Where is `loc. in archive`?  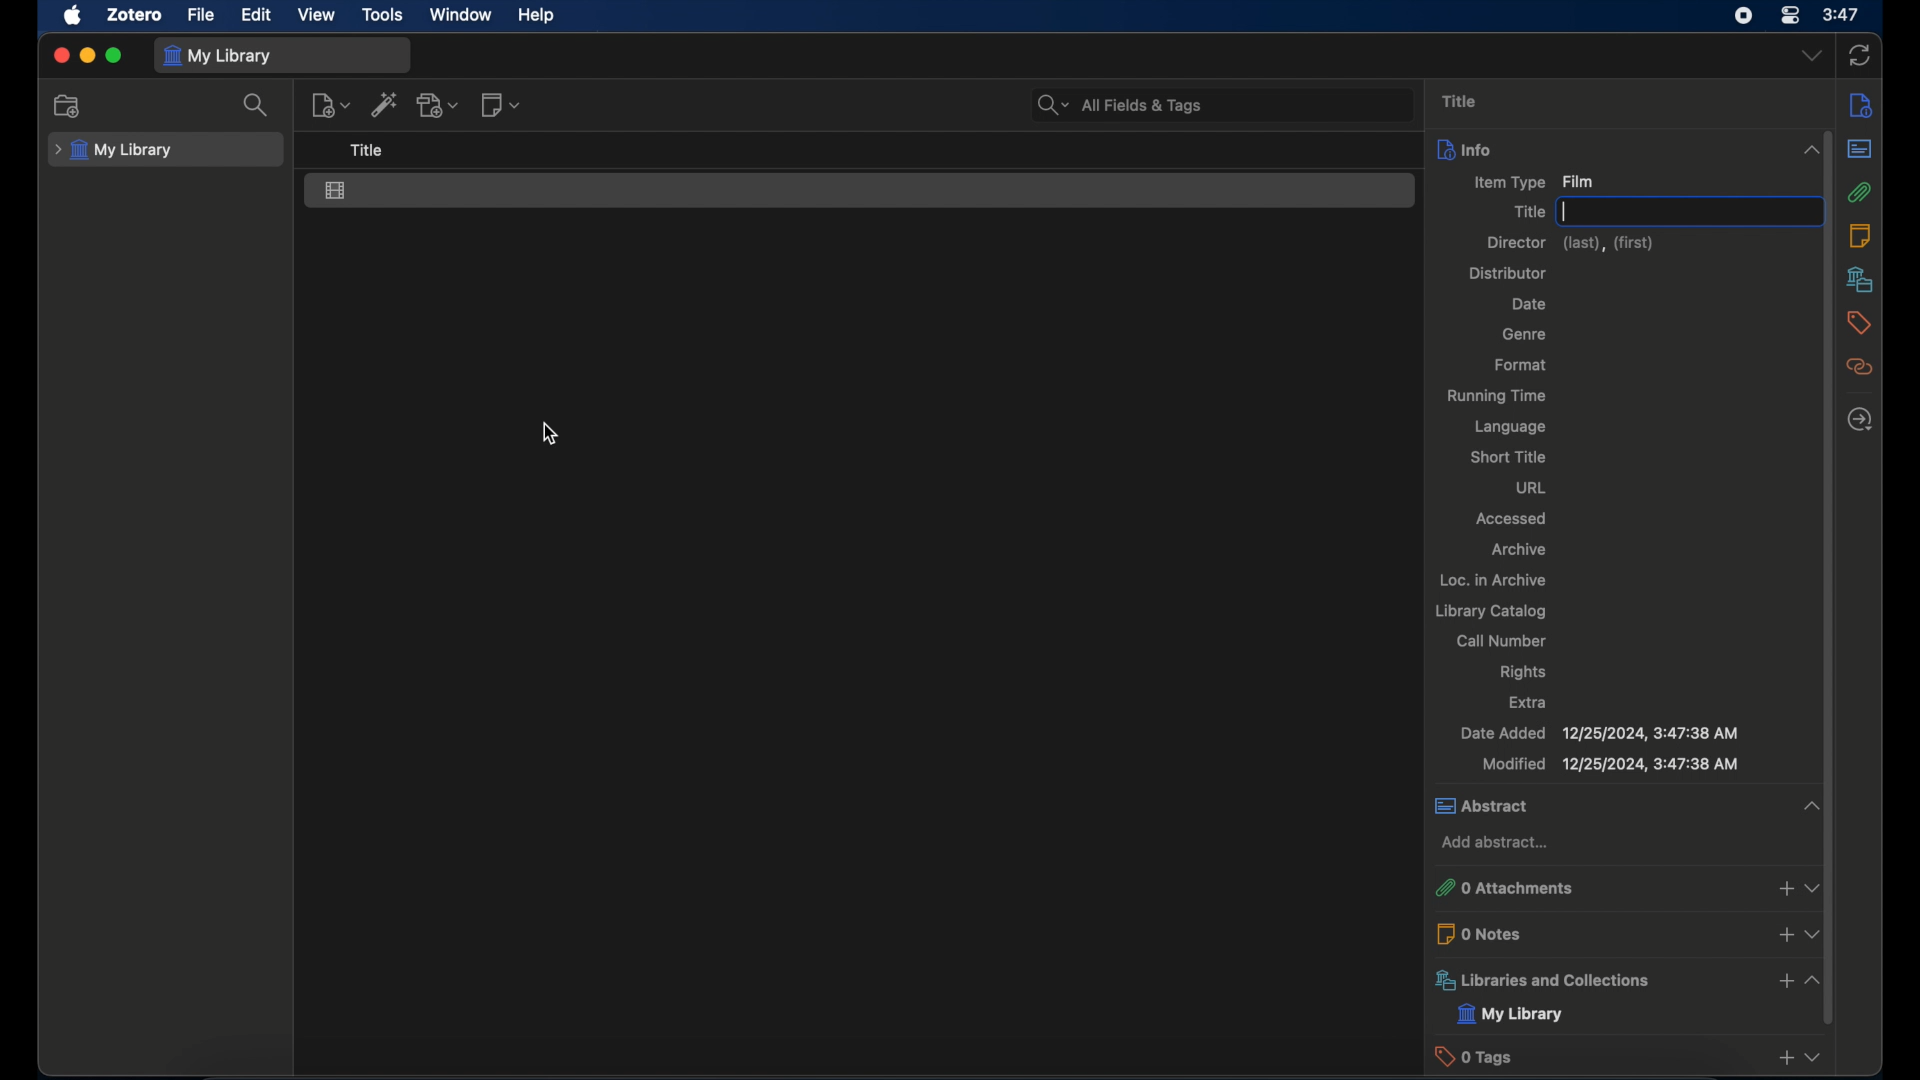 loc. in archive is located at coordinates (1493, 580).